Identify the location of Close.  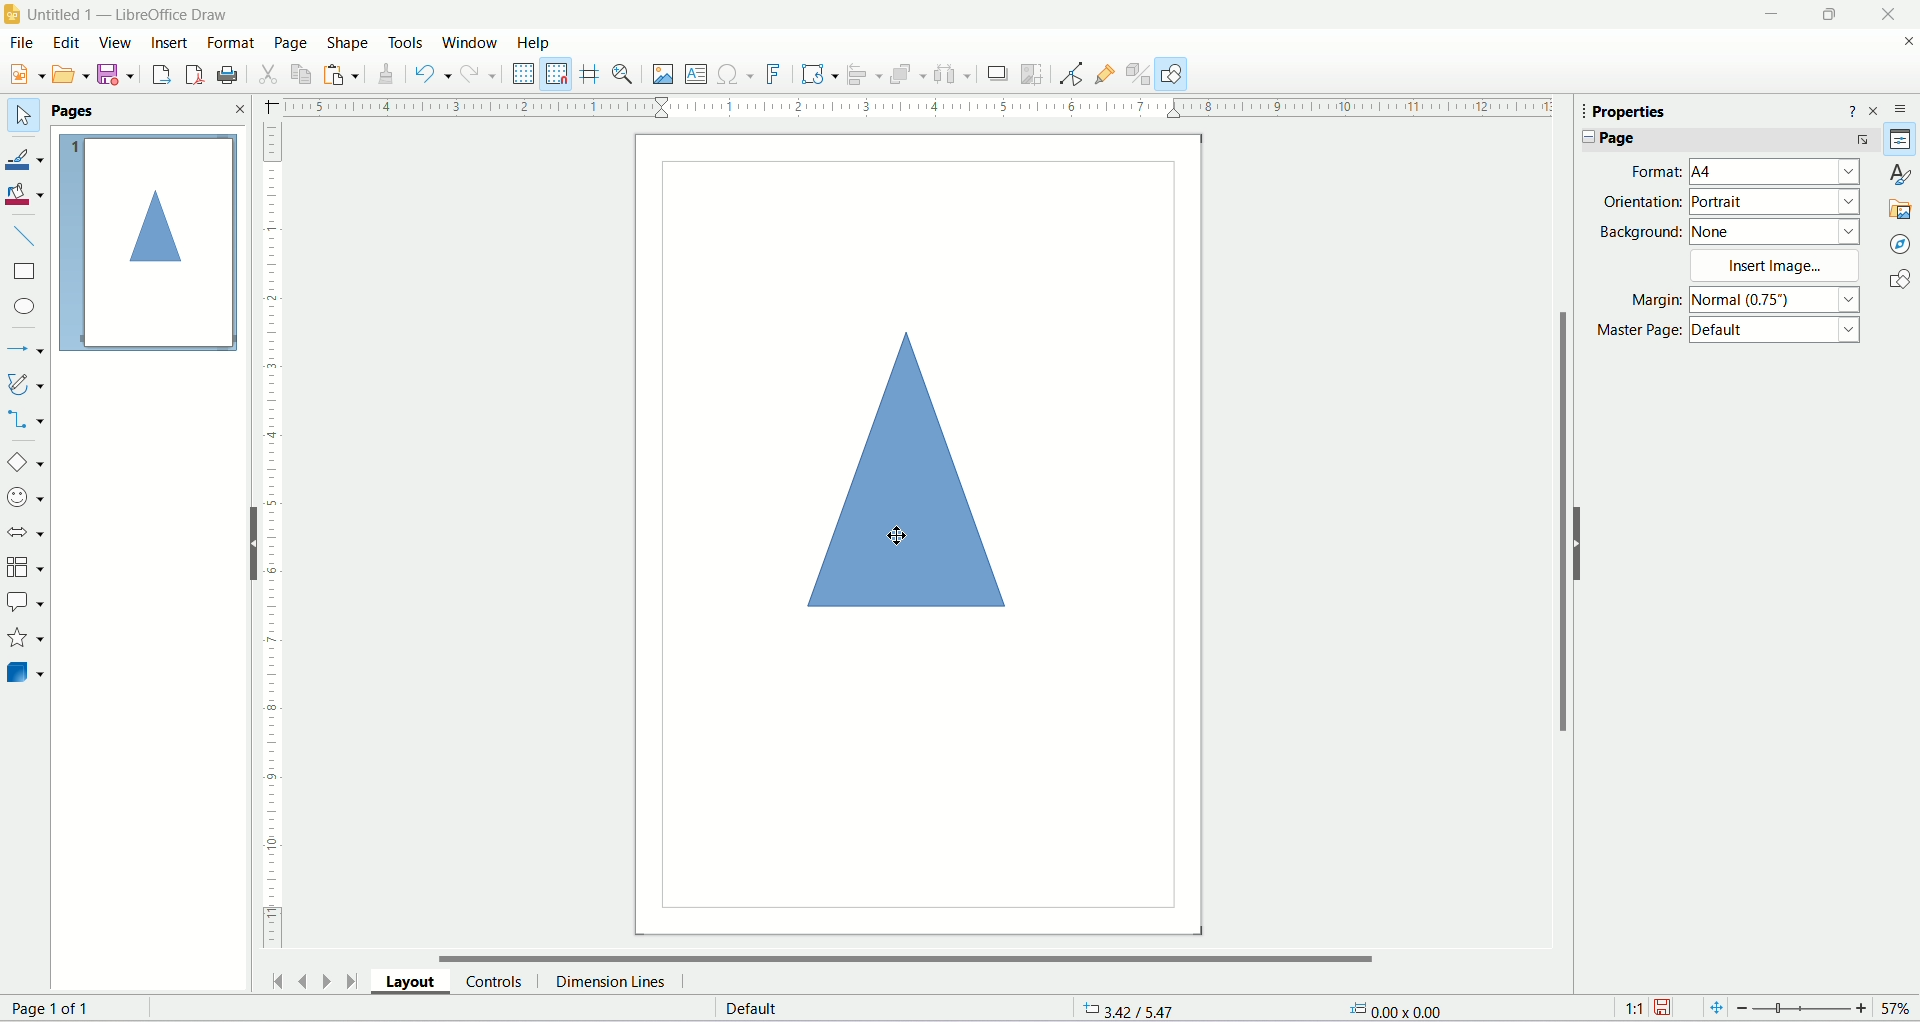
(1889, 15).